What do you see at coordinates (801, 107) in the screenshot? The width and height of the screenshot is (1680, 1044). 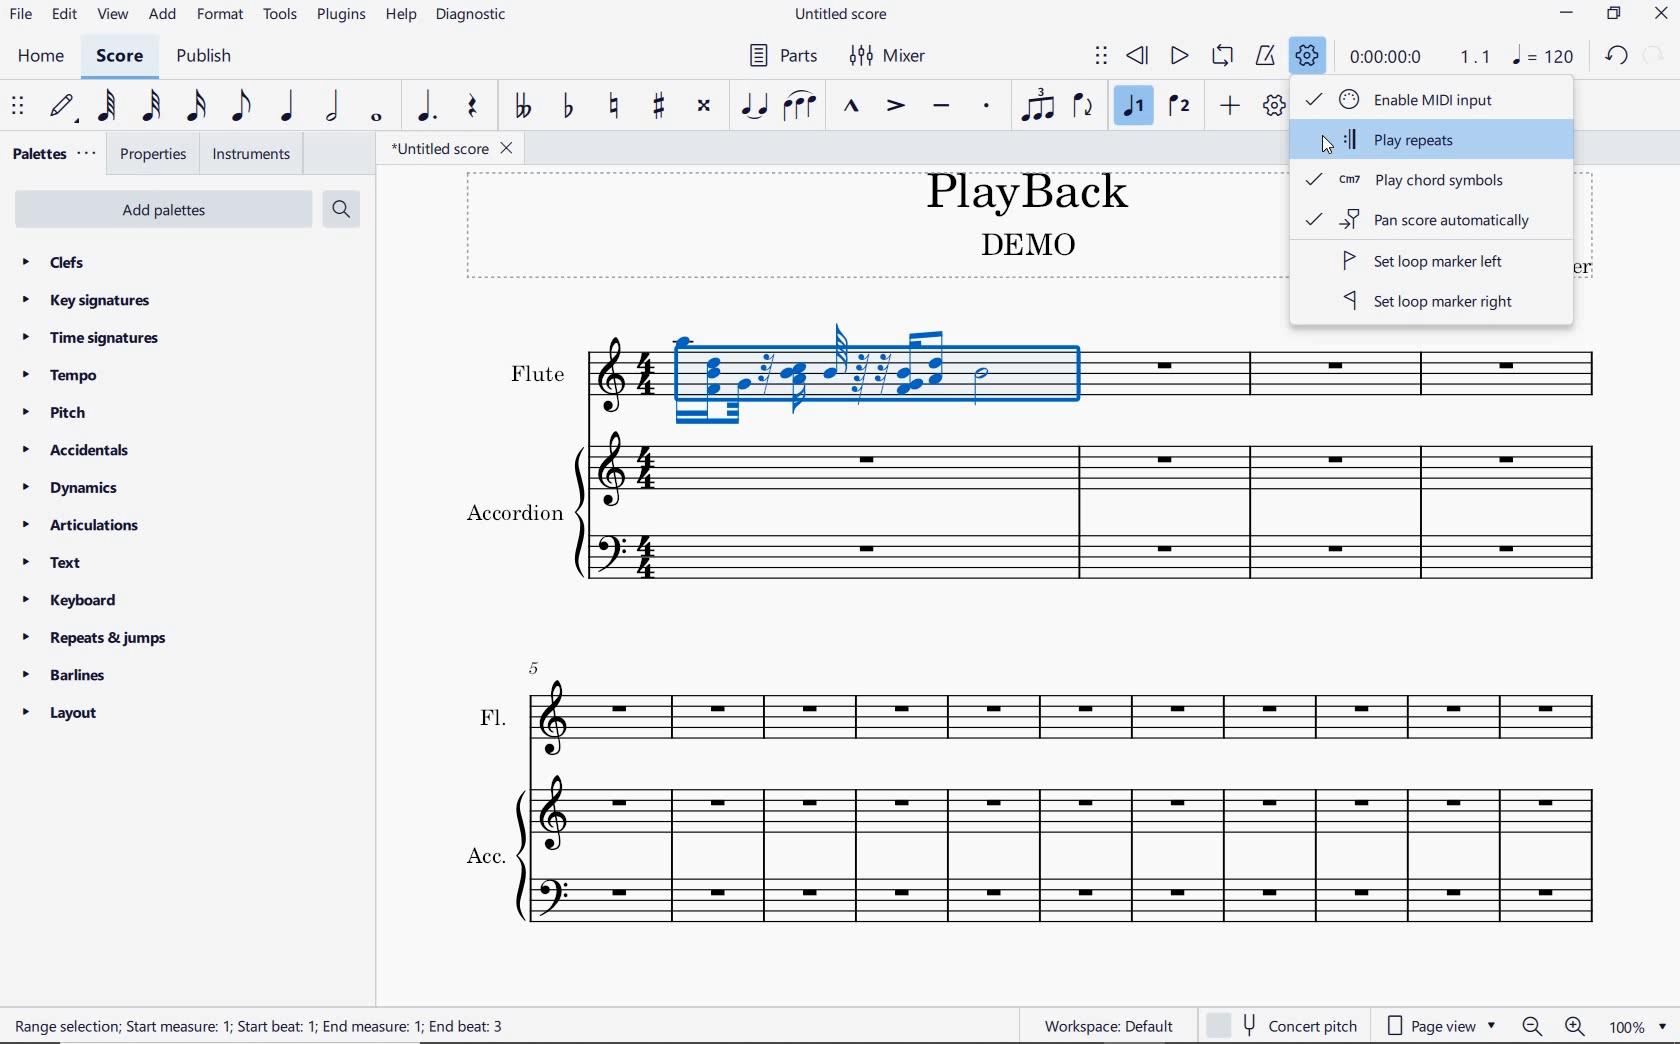 I see `slur` at bounding box center [801, 107].